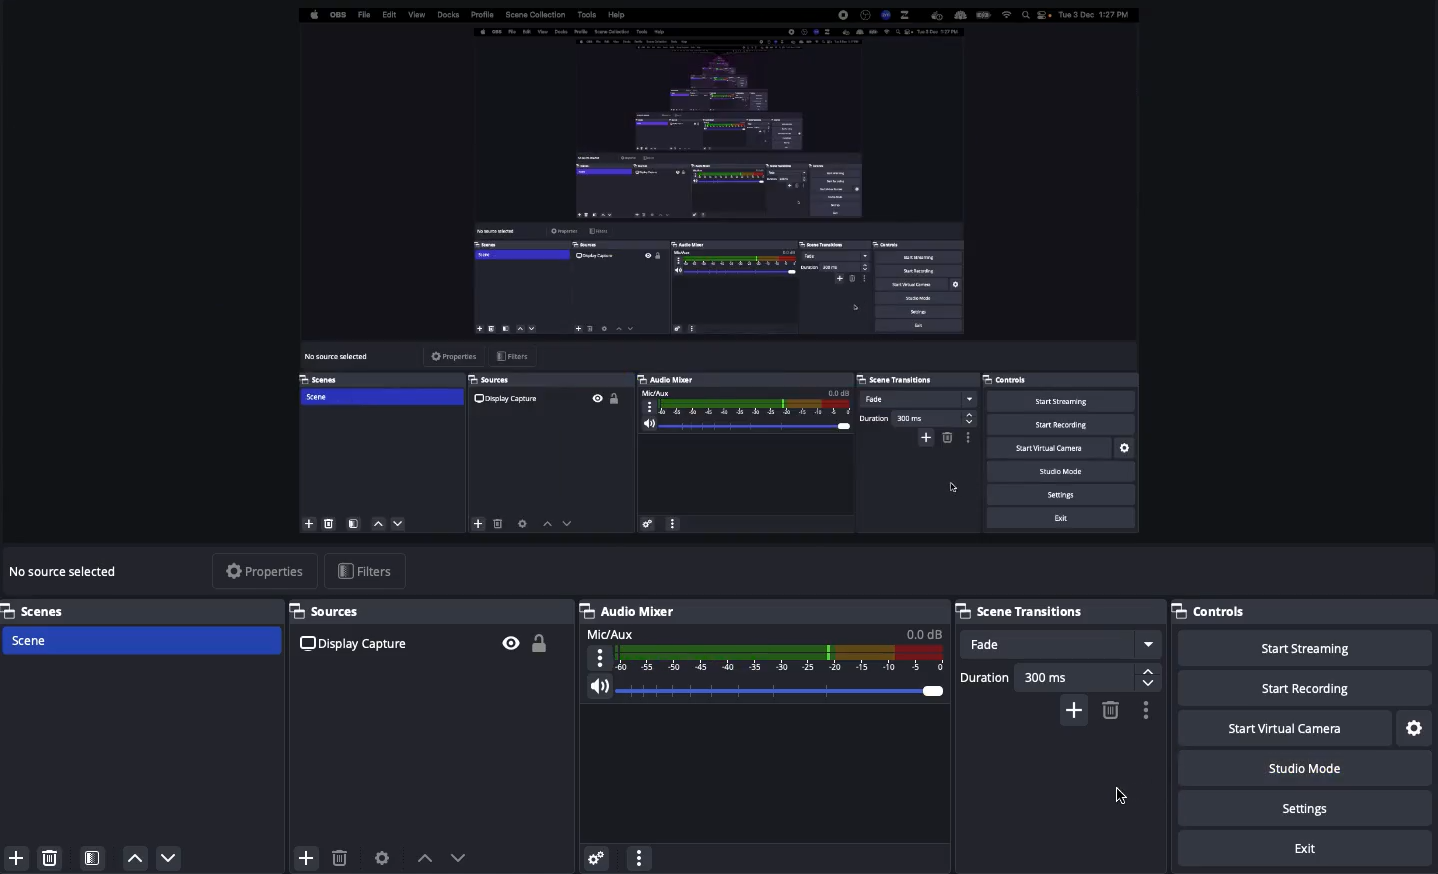 The image size is (1438, 874). I want to click on No source selected, so click(68, 572).